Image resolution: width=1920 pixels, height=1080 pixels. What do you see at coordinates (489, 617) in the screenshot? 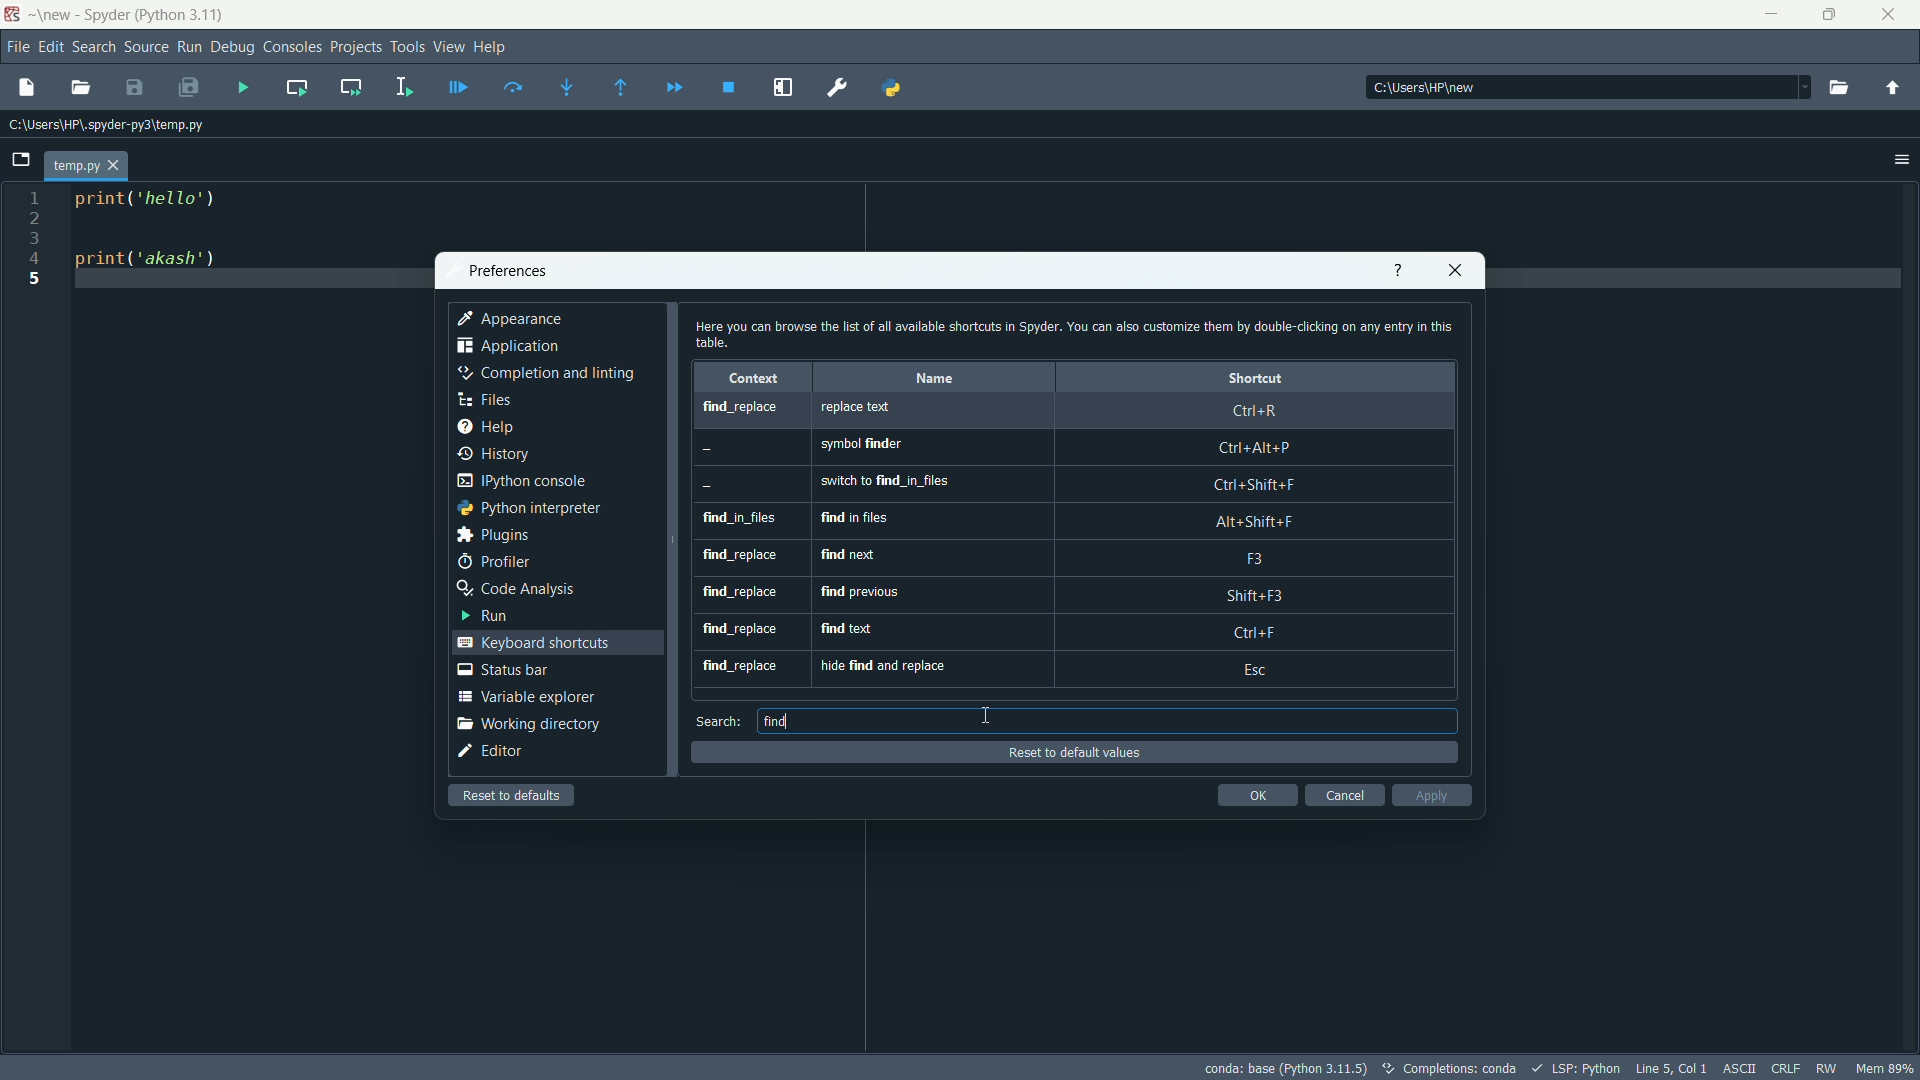
I see `run` at bounding box center [489, 617].